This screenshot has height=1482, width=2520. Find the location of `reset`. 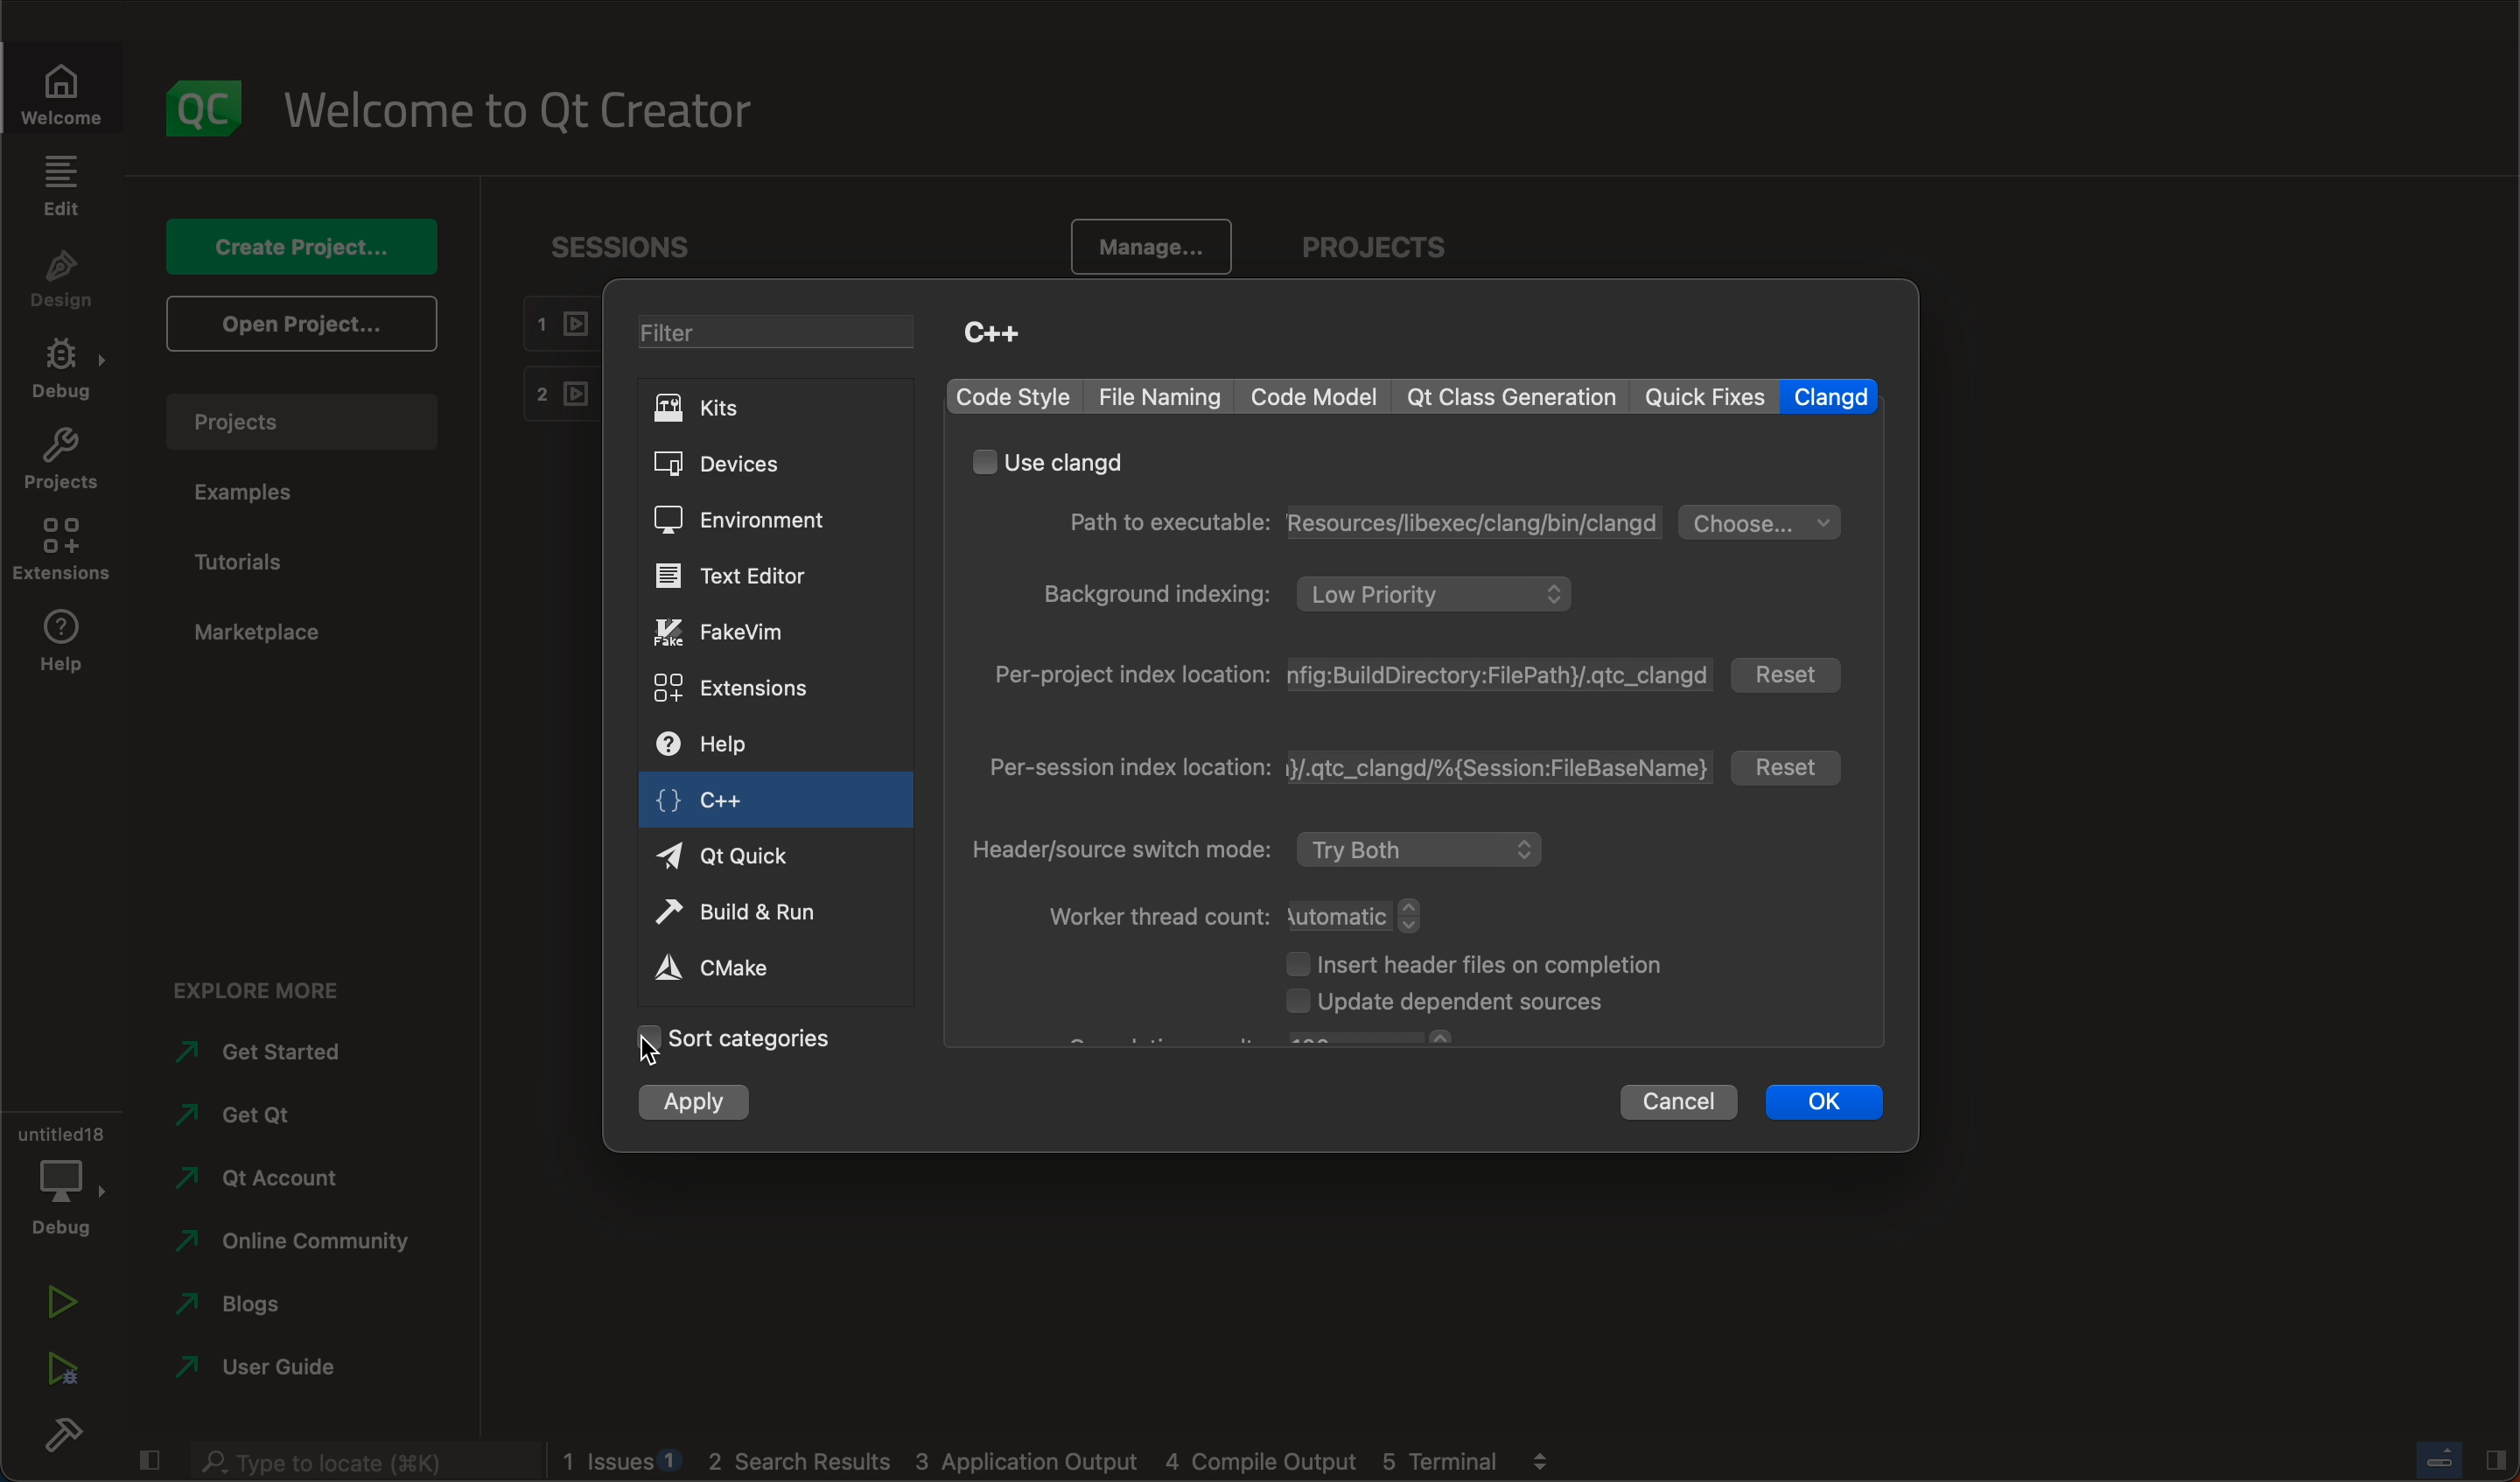

reset is located at coordinates (1794, 766).